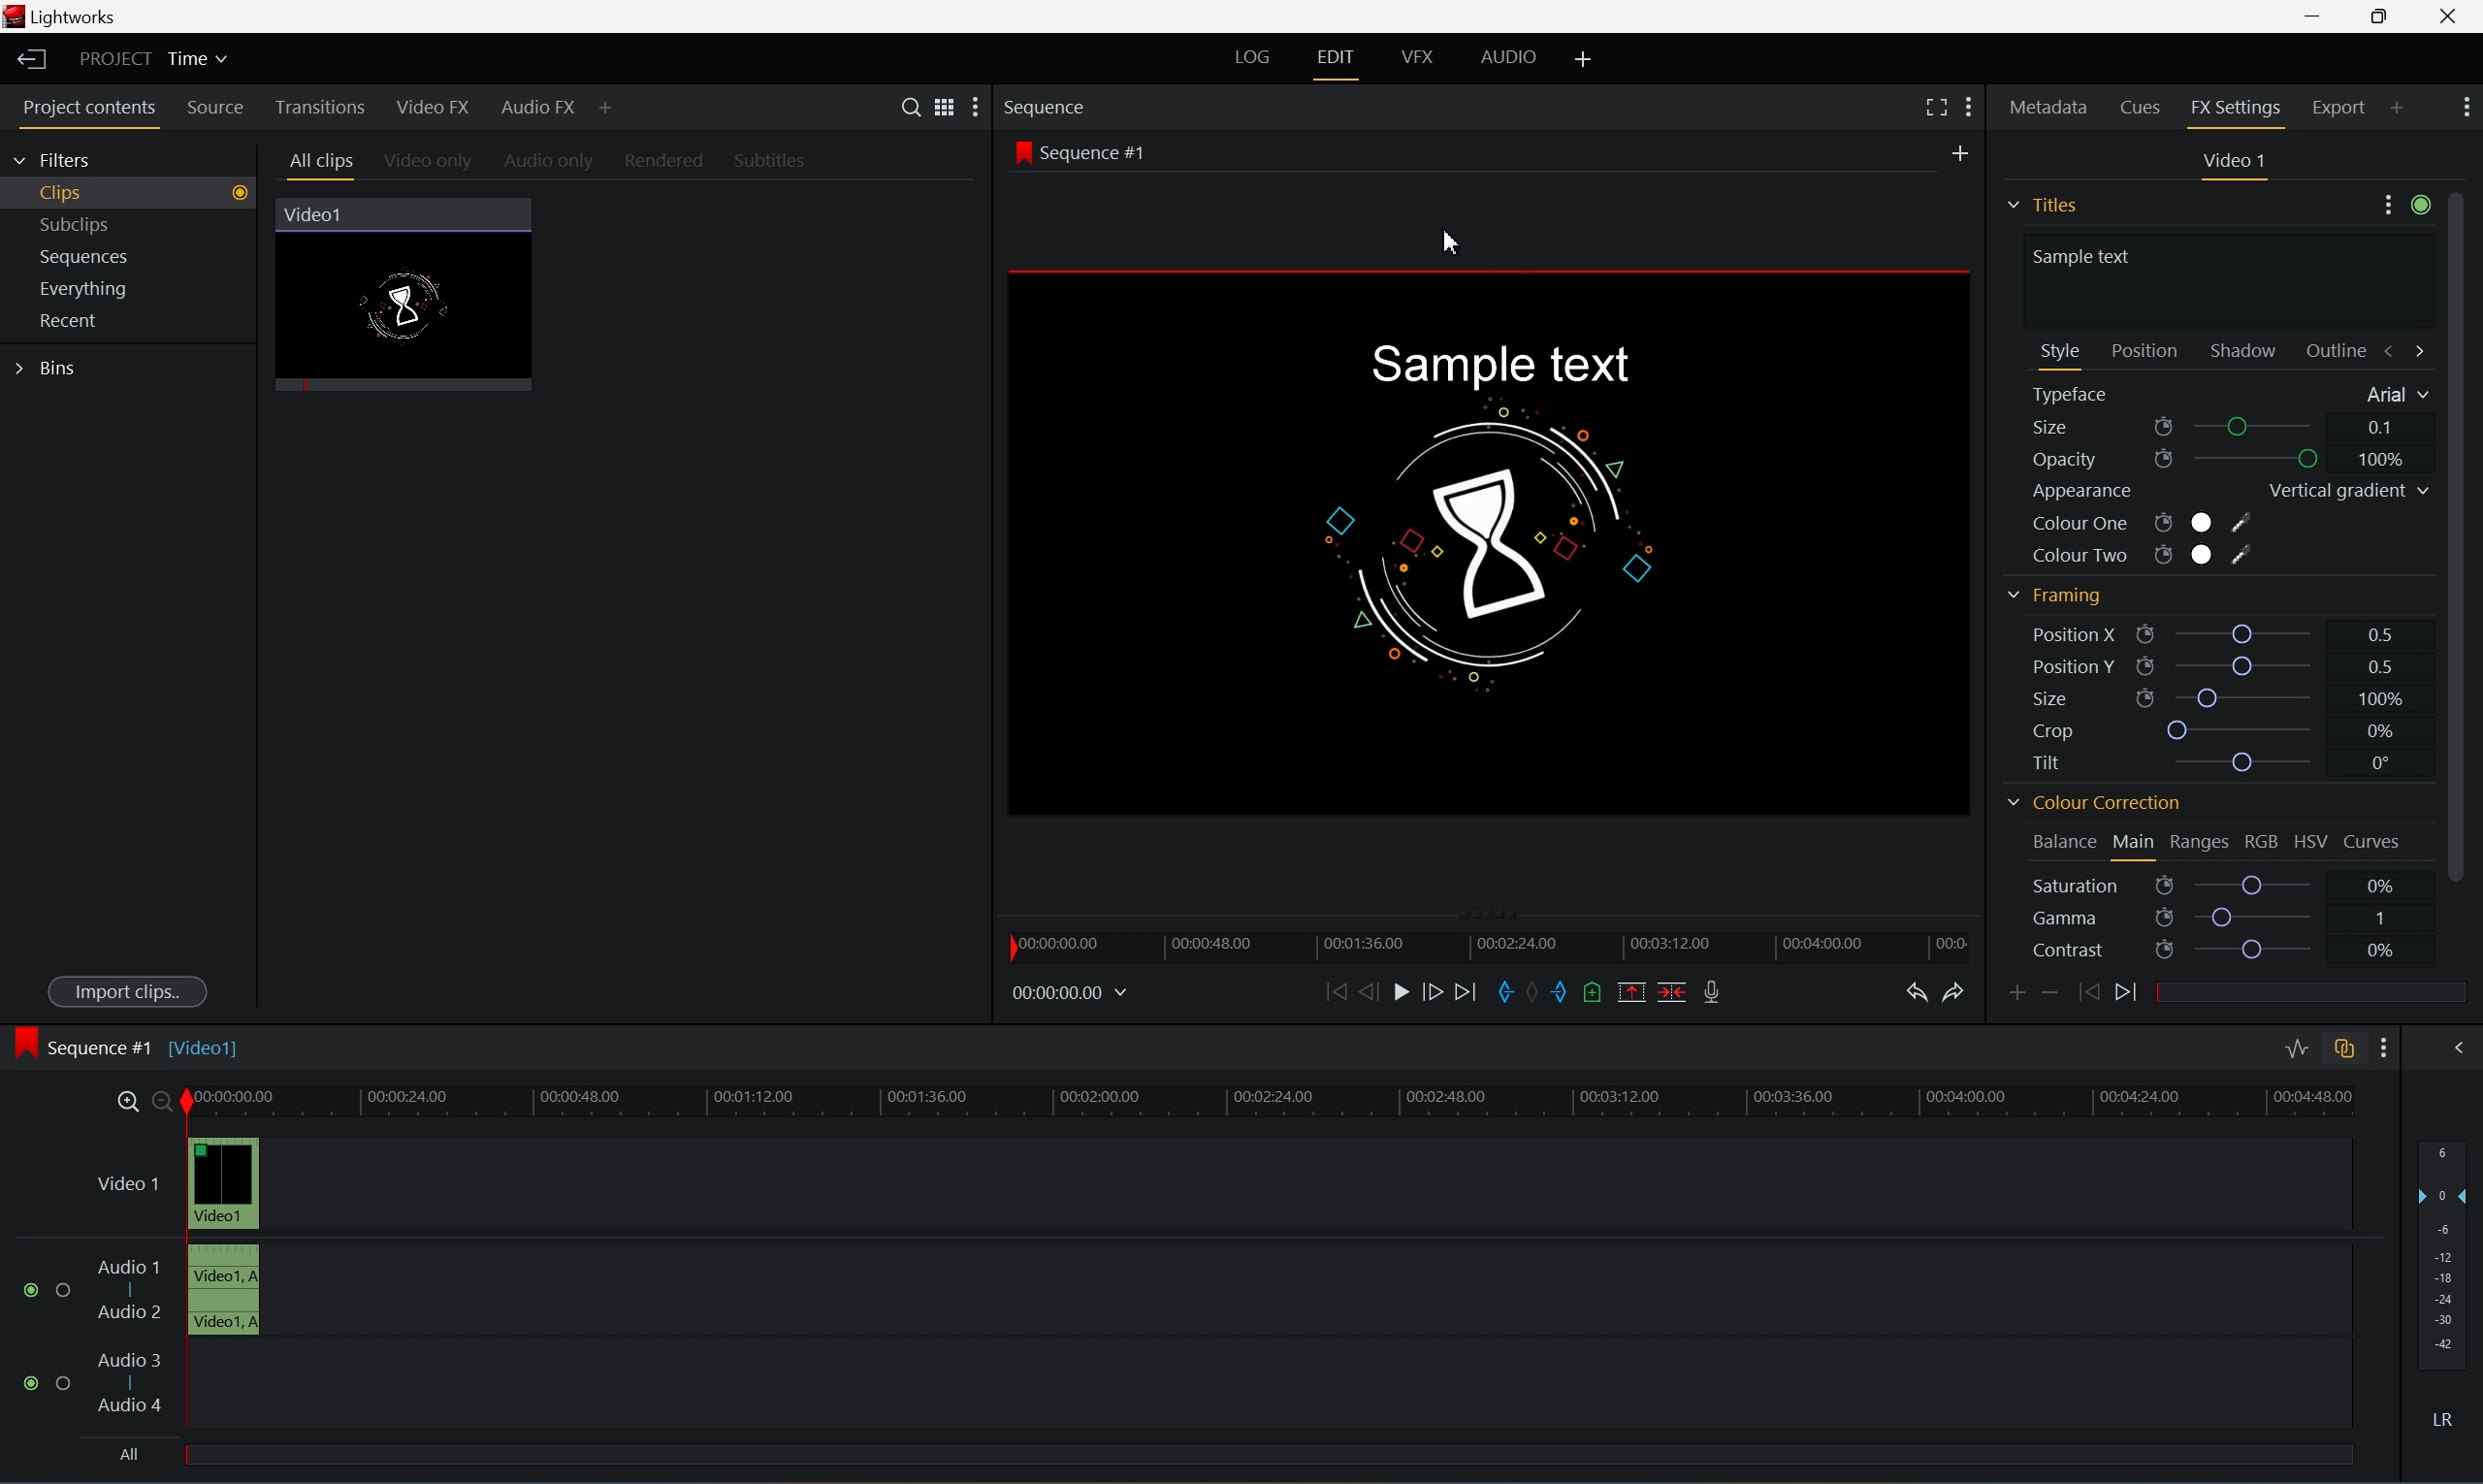  Describe the element at coordinates (2087, 255) in the screenshot. I see `sample text` at that location.